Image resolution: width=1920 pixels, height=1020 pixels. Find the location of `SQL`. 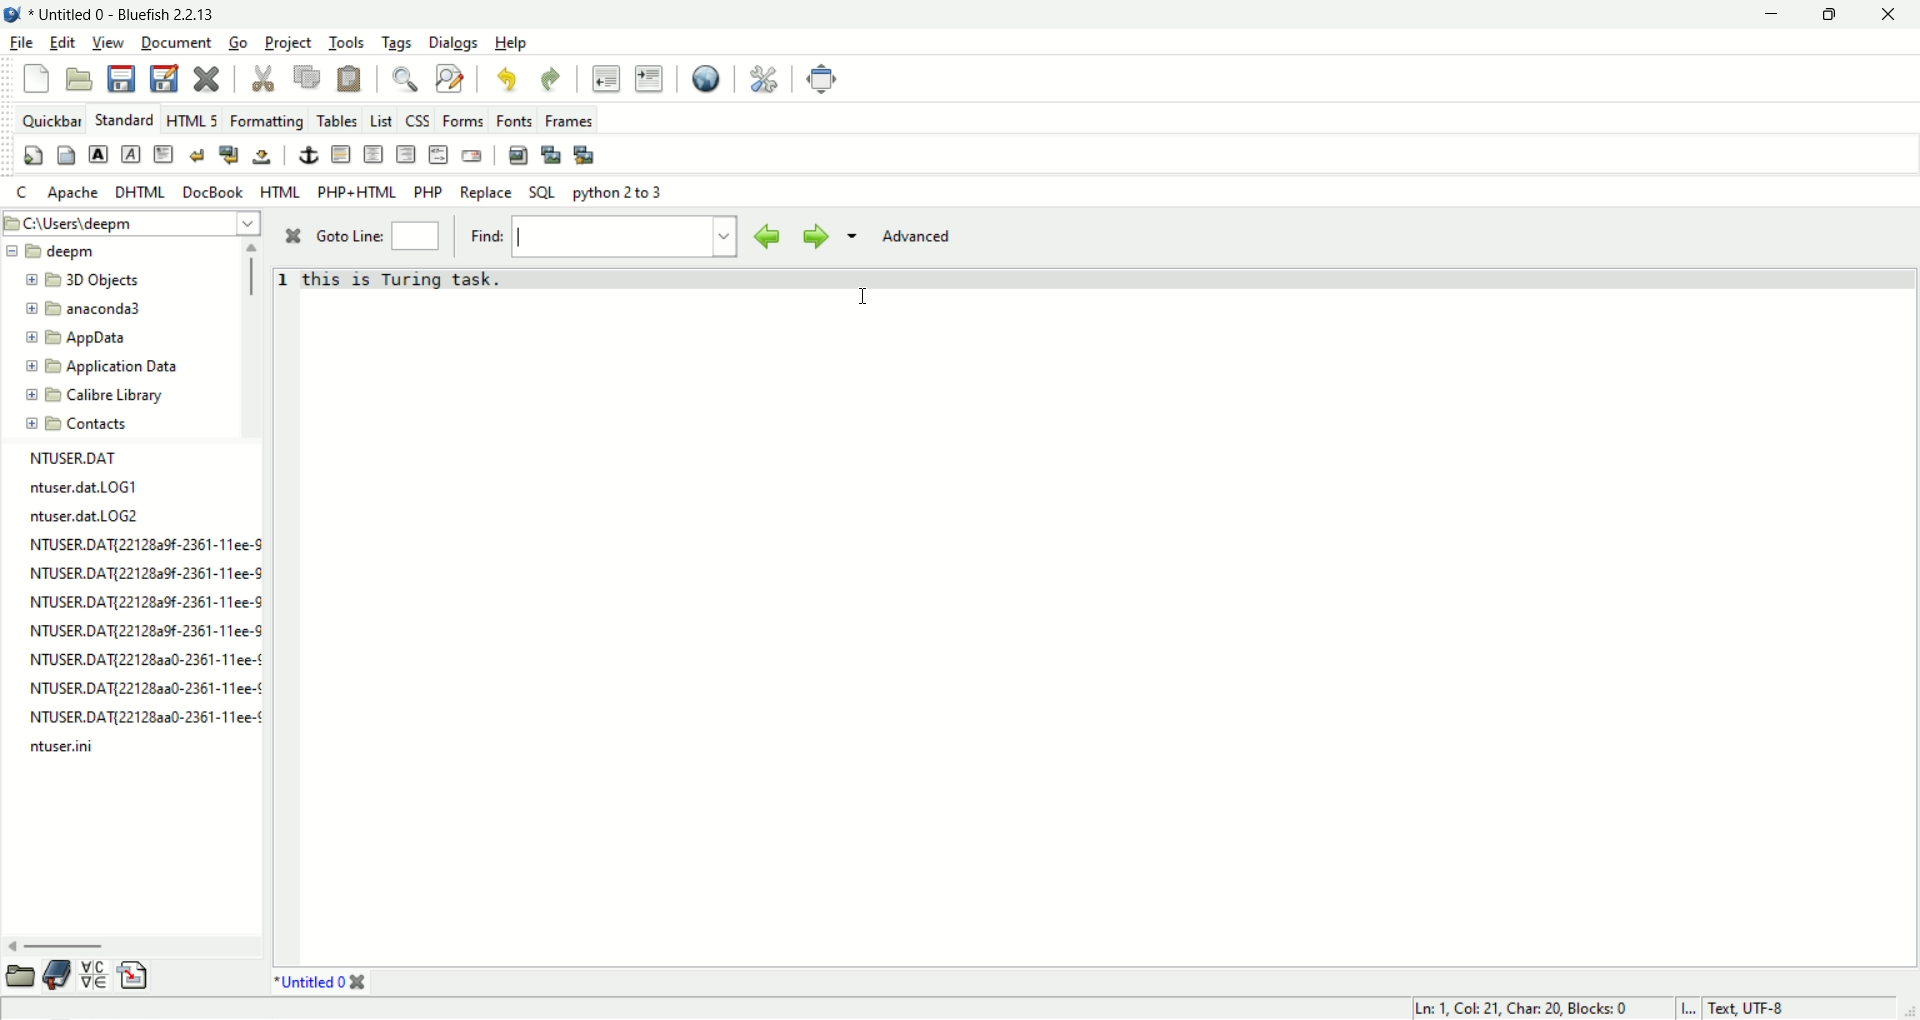

SQL is located at coordinates (543, 192).